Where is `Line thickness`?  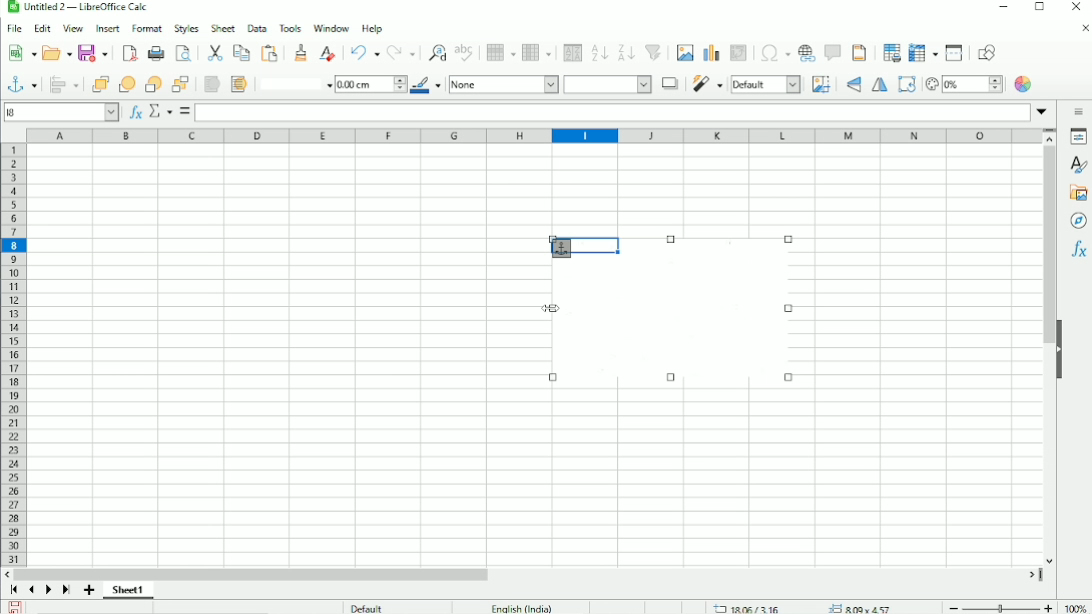 Line thickness is located at coordinates (370, 83).